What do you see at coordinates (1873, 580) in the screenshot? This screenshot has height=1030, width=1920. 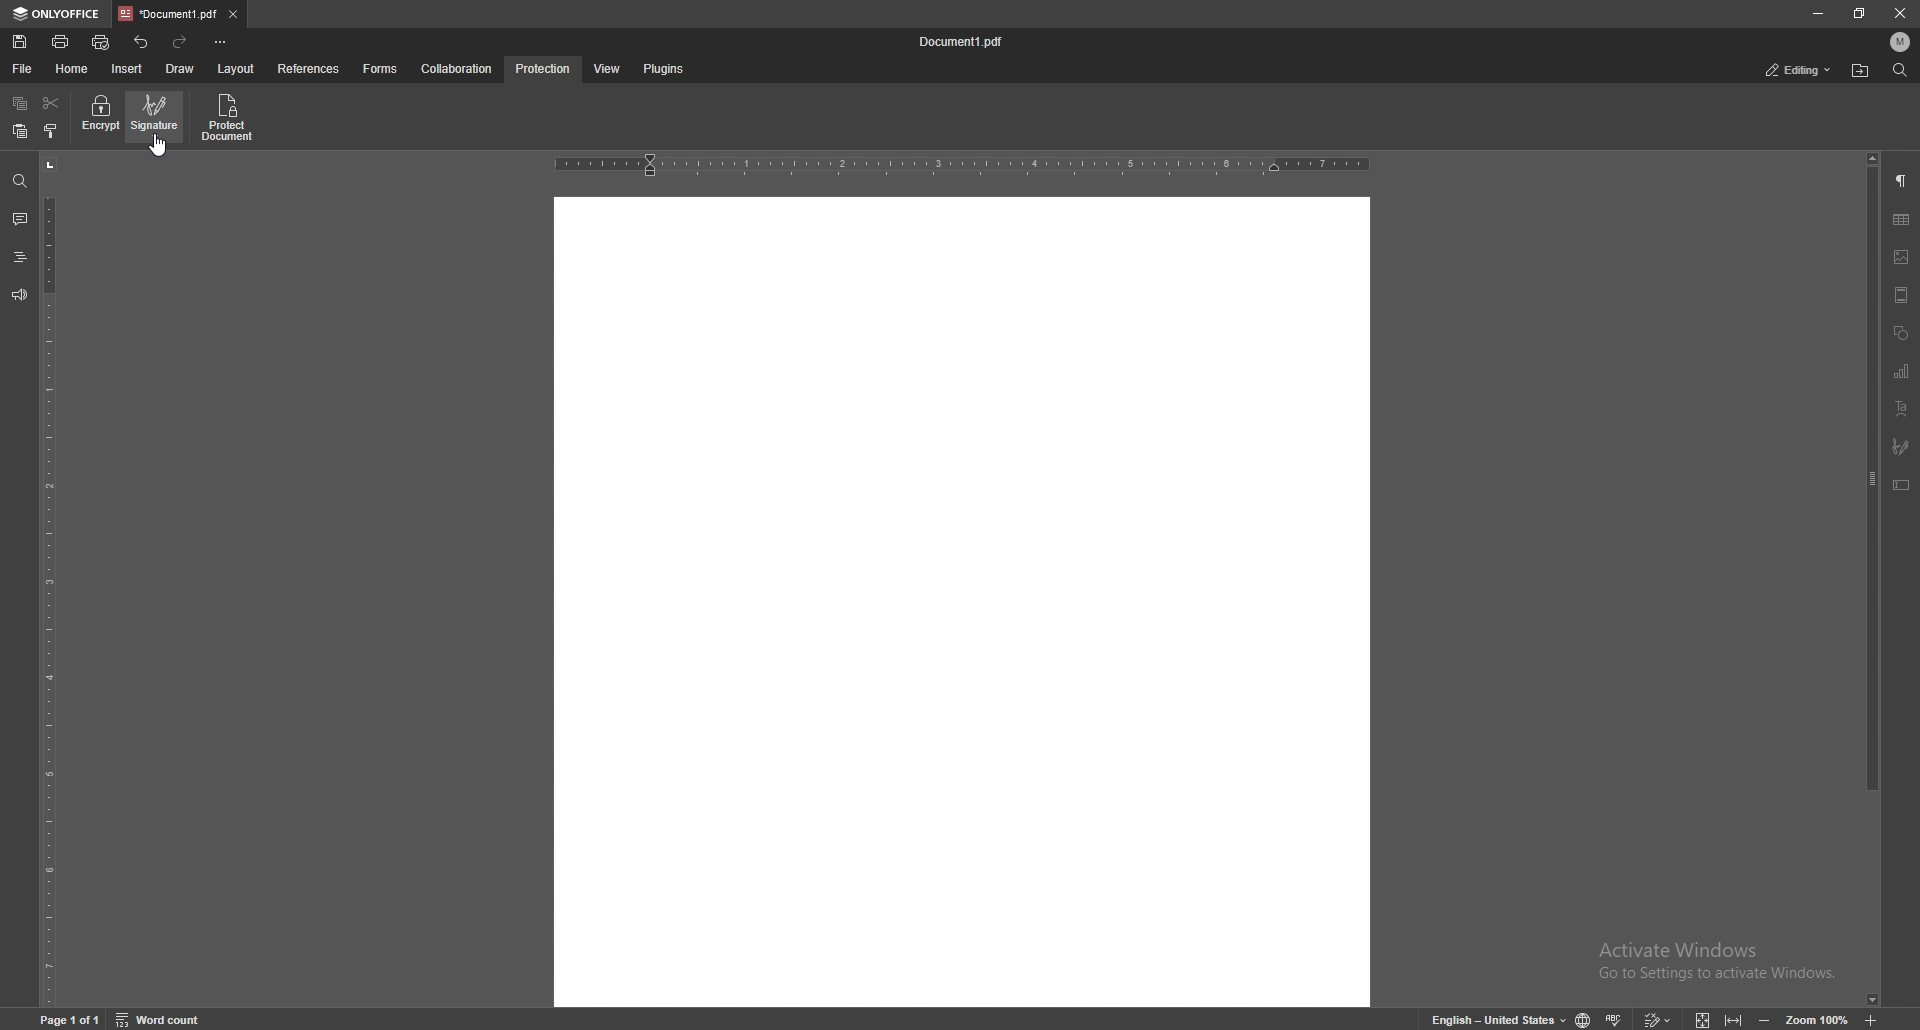 I see `scroll bar` at bounding box center [1873, 580].